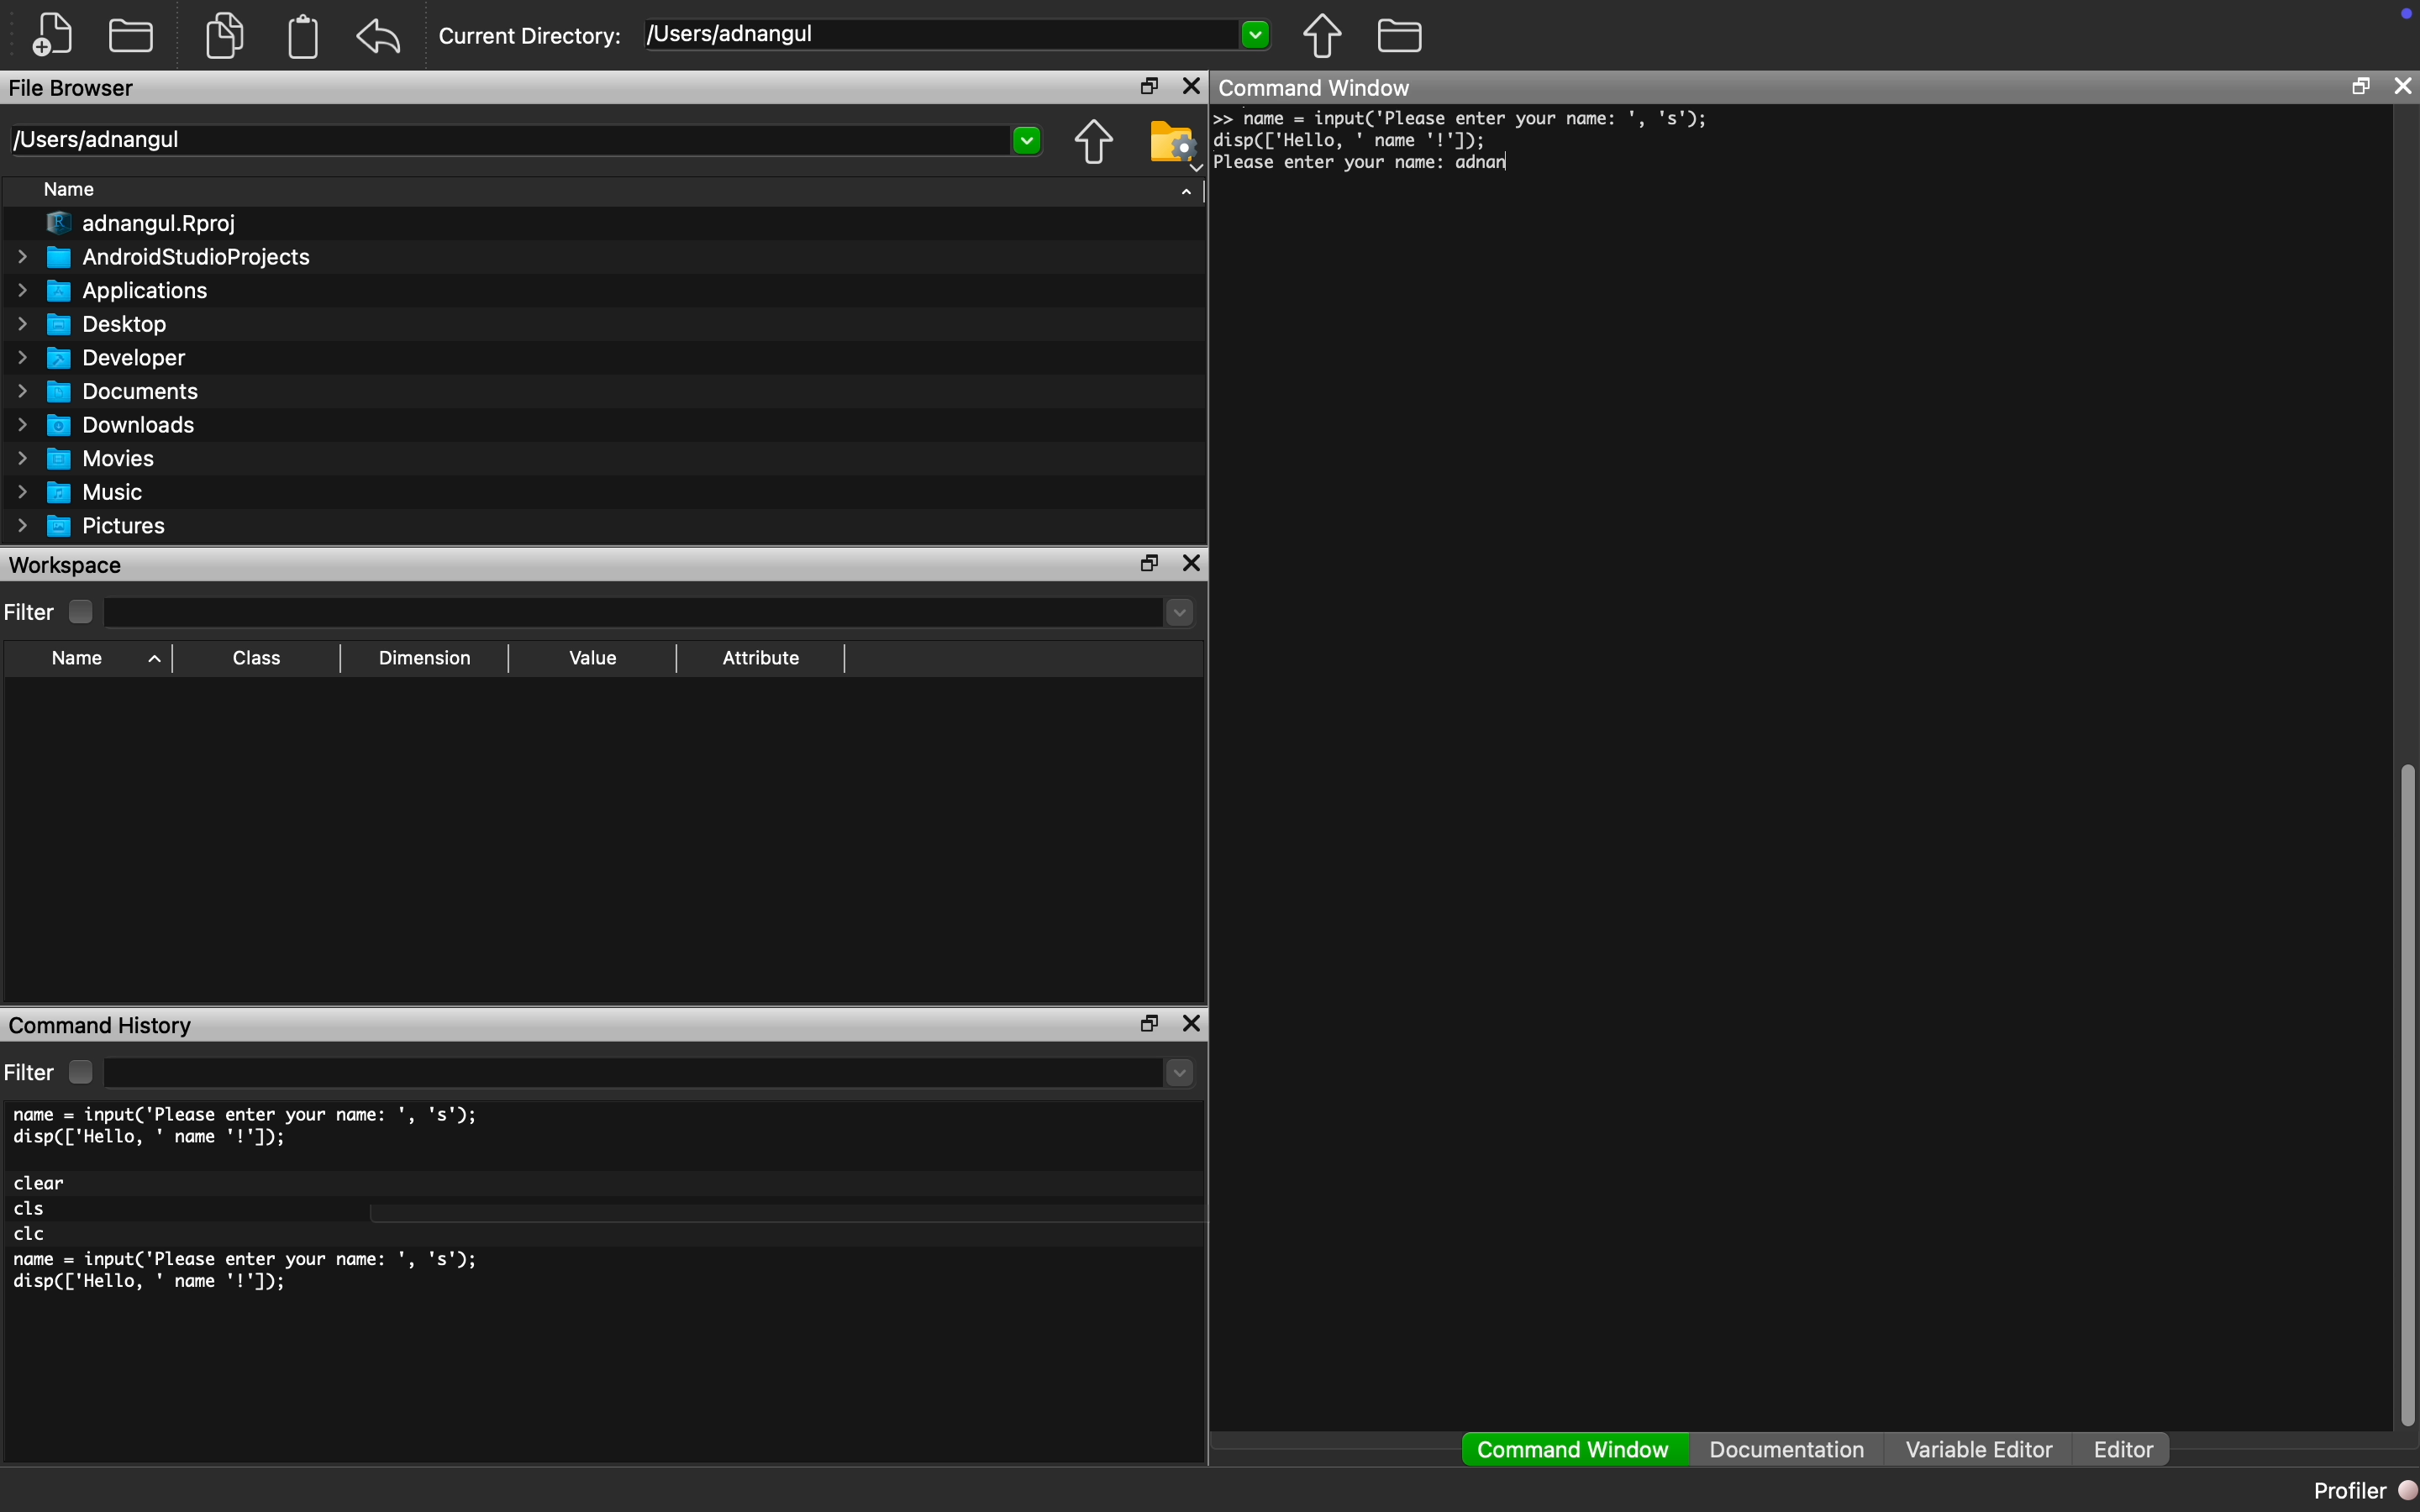 The height and width of the screenshot is (1512, 2420). Describe the element at coordinates (1145, 84) in the screenshot. I see `maximize` at that location.